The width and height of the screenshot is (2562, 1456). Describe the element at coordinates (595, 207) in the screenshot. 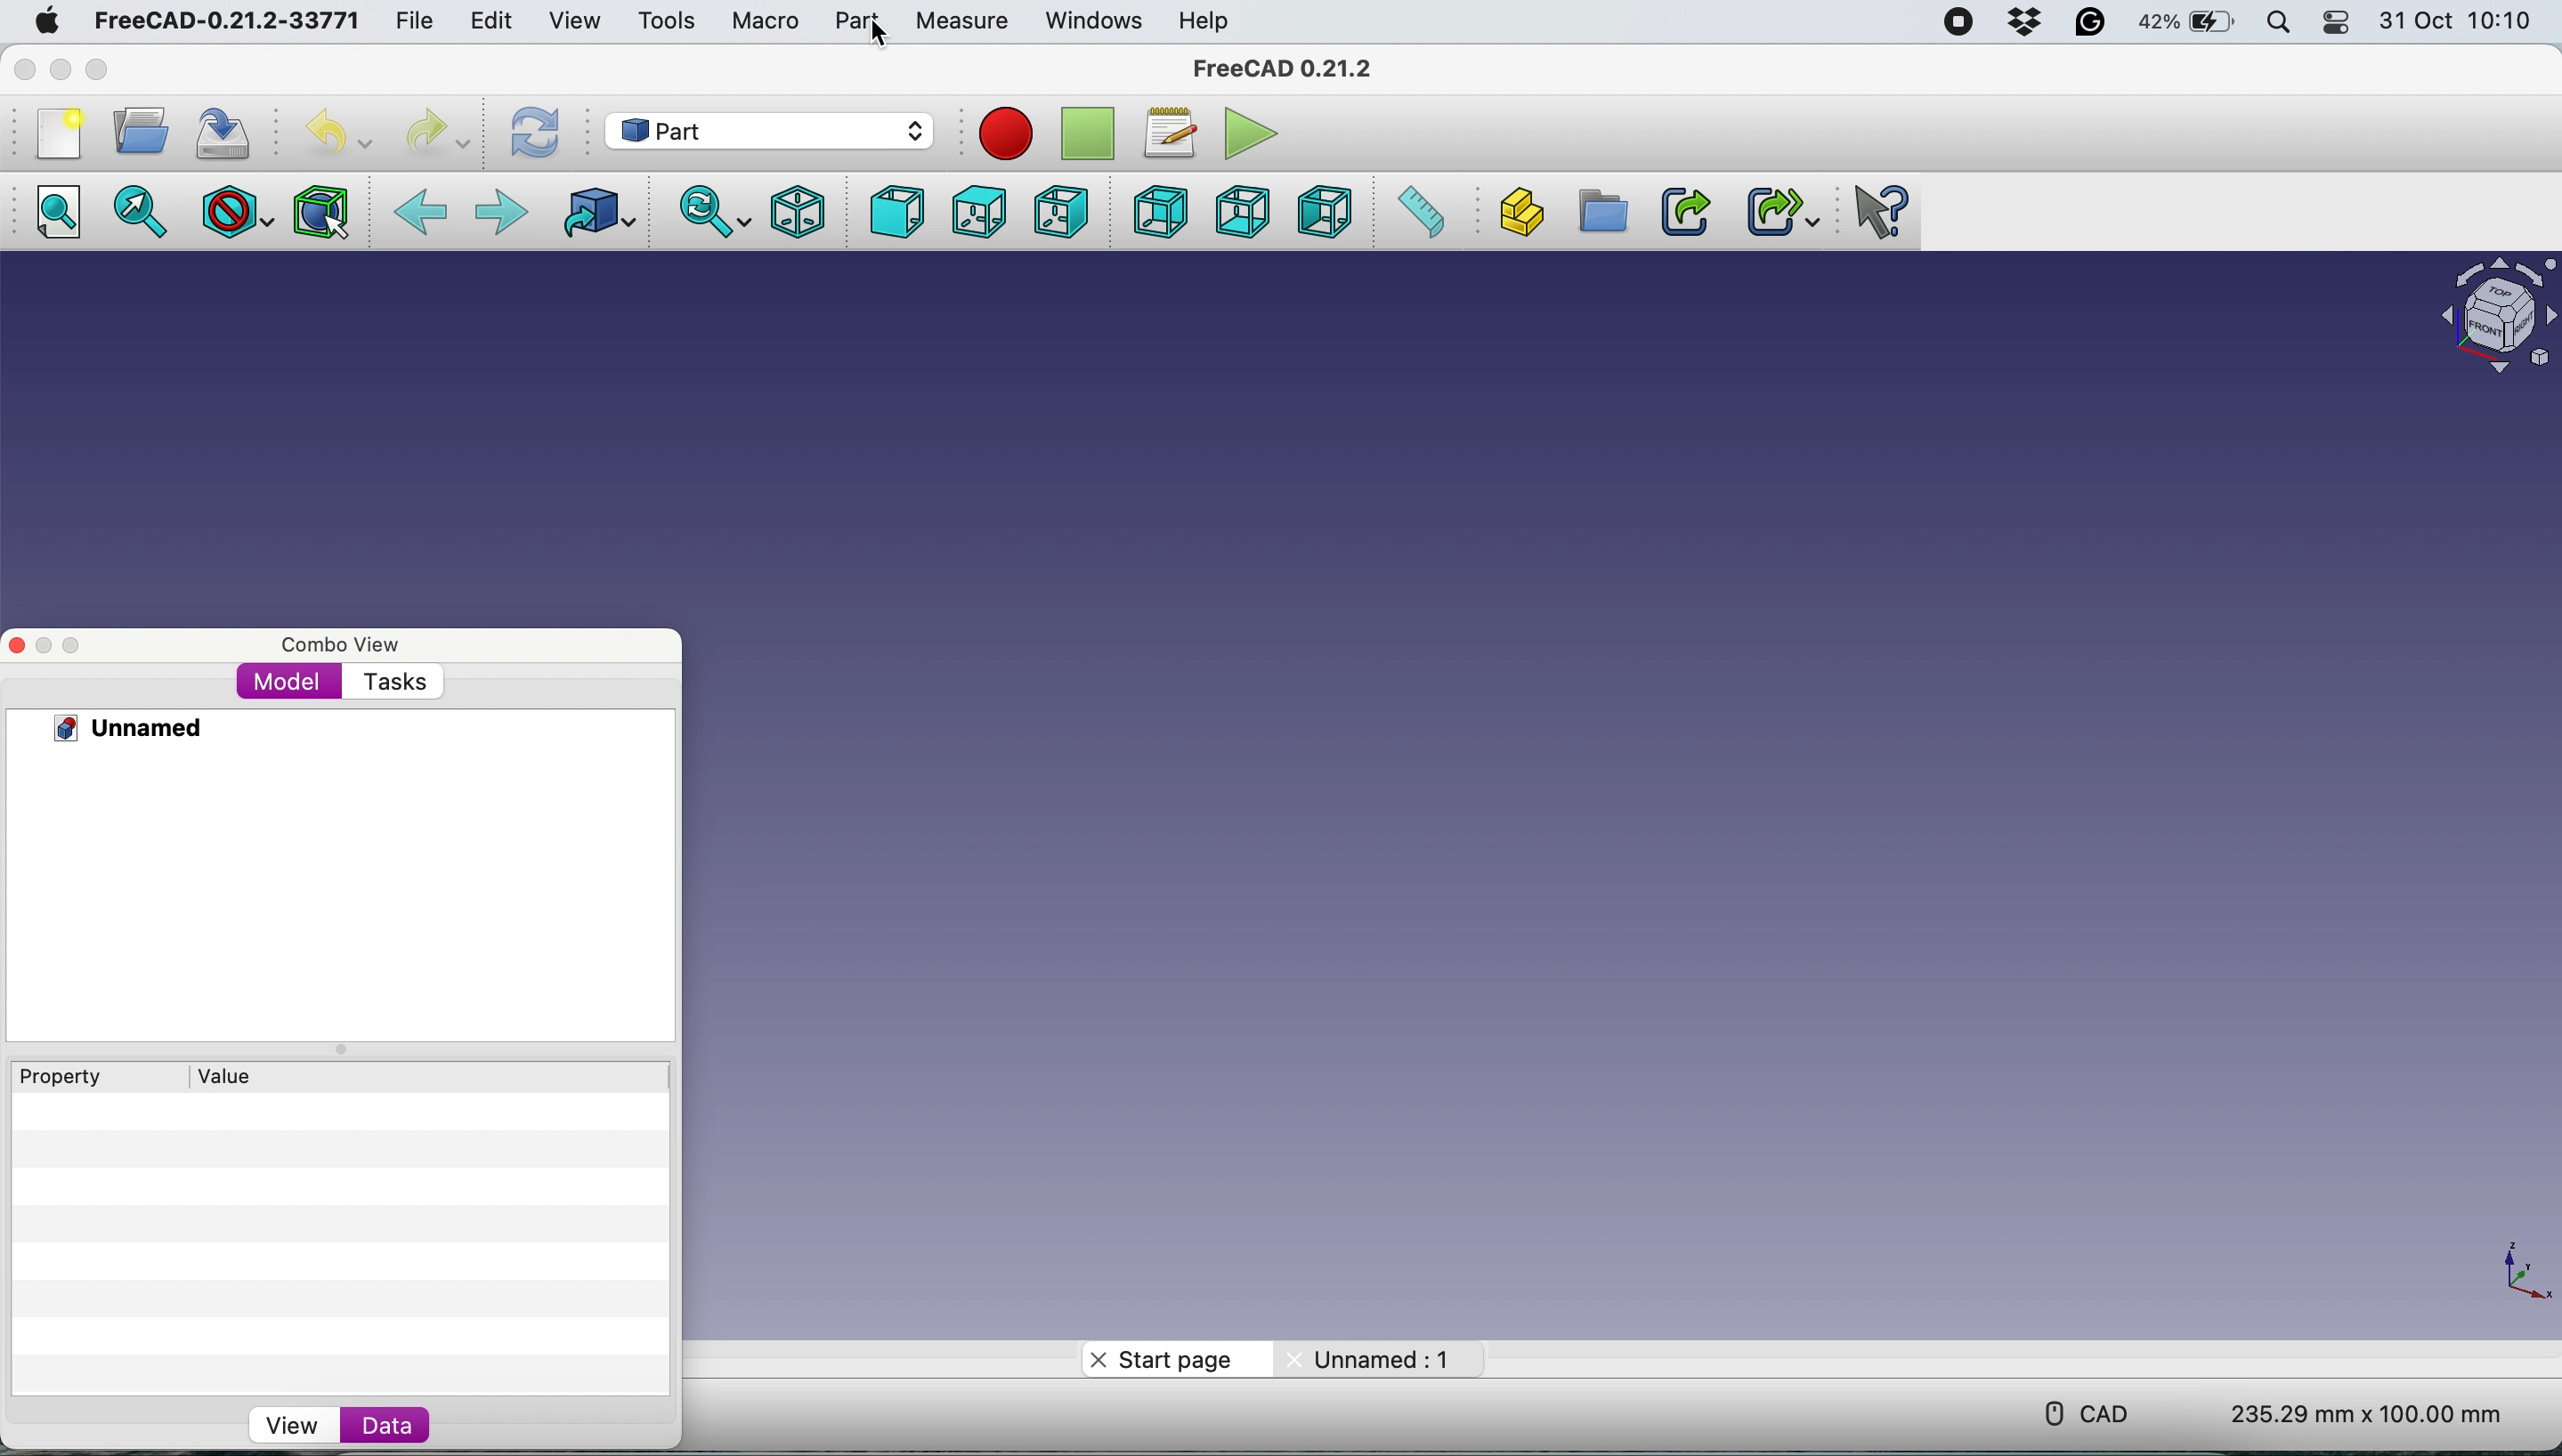

I see `Go to linked object` at that location.